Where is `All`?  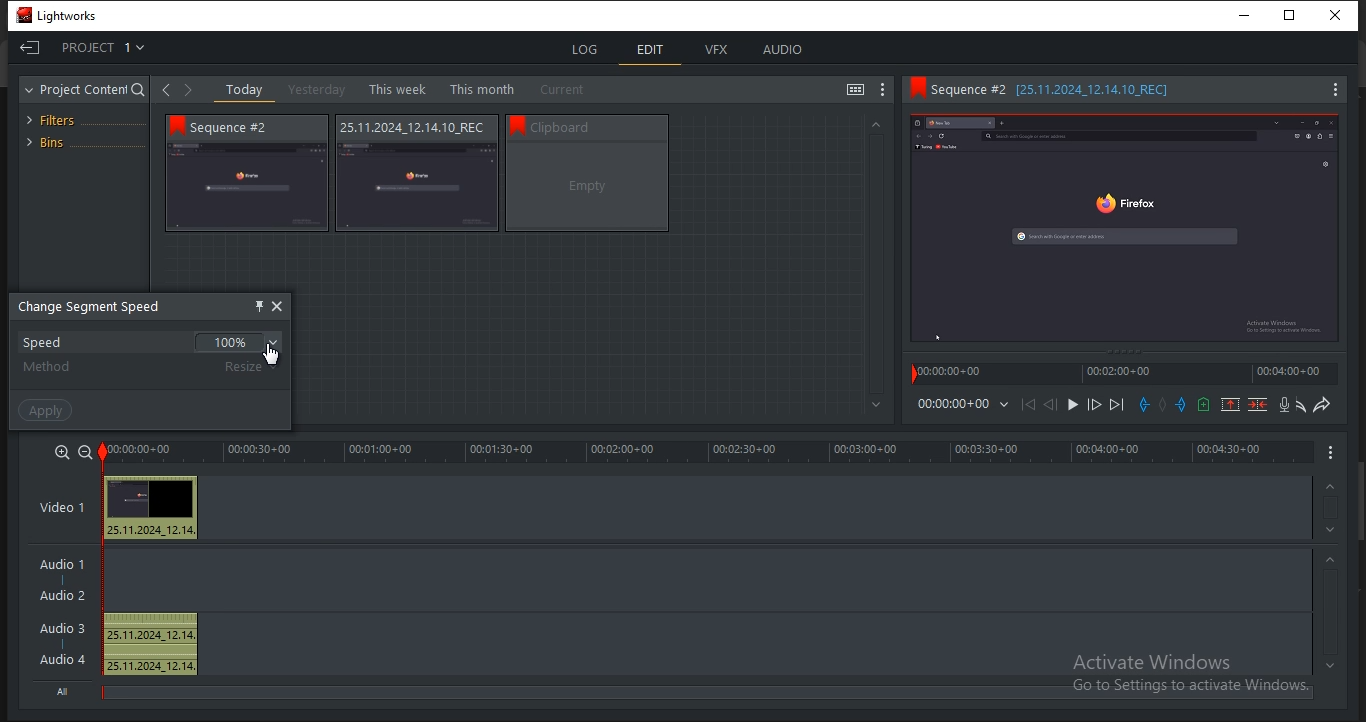 All is located at coordinates (65, 691).